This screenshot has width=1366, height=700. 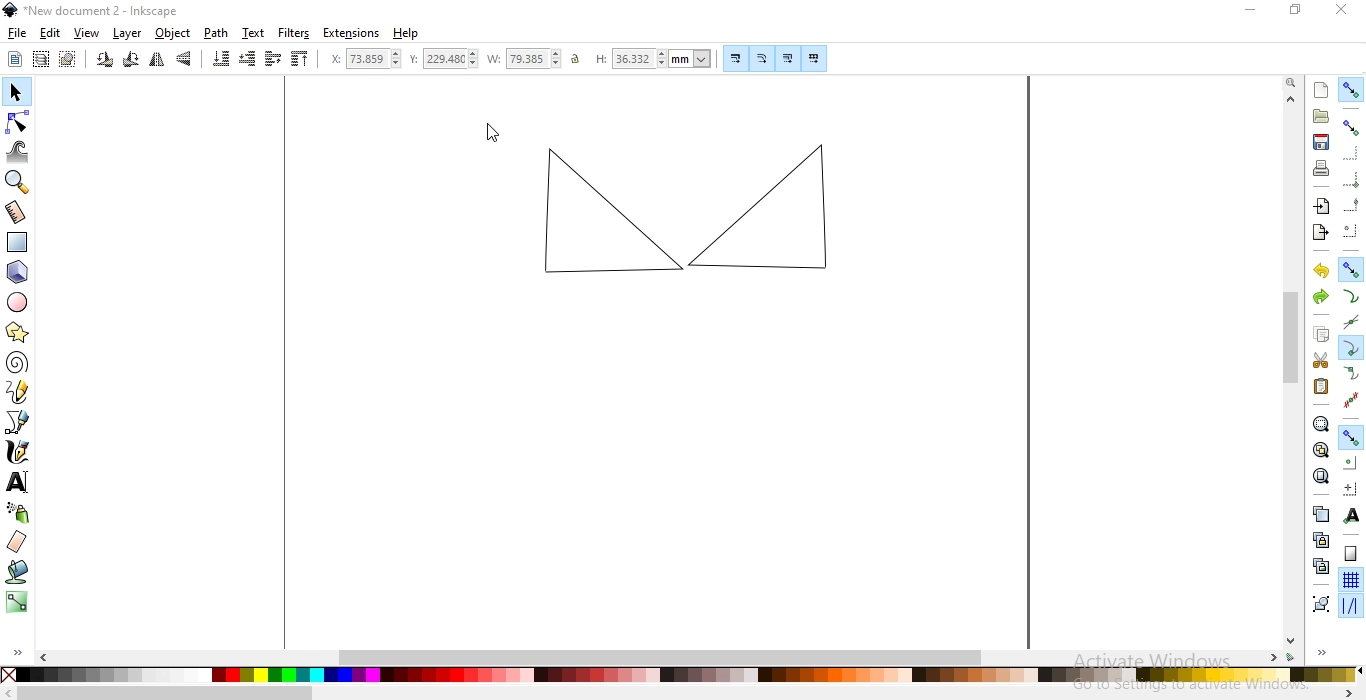 I want to click on width of selection, so click(x=524, y=58).